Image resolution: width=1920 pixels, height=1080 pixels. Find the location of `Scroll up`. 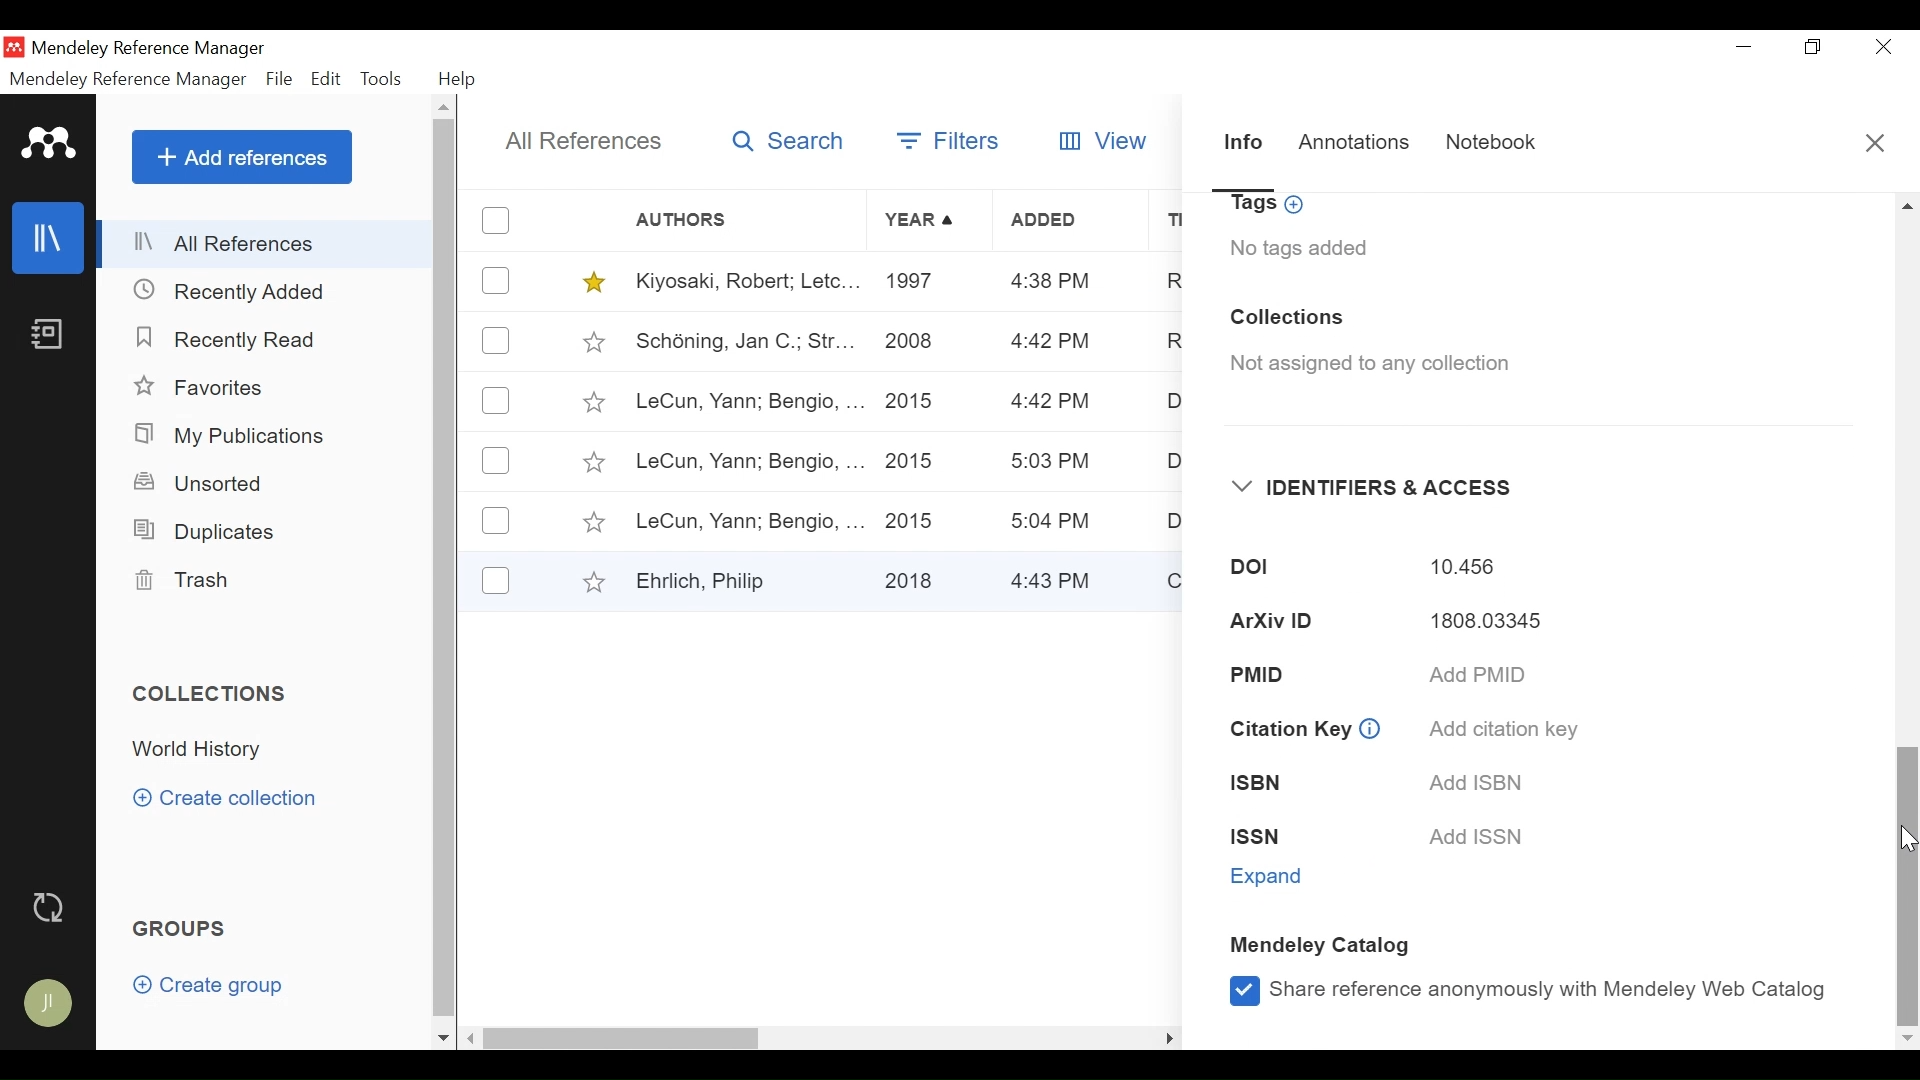

Scroll up is located at coordinates (1908, 205).